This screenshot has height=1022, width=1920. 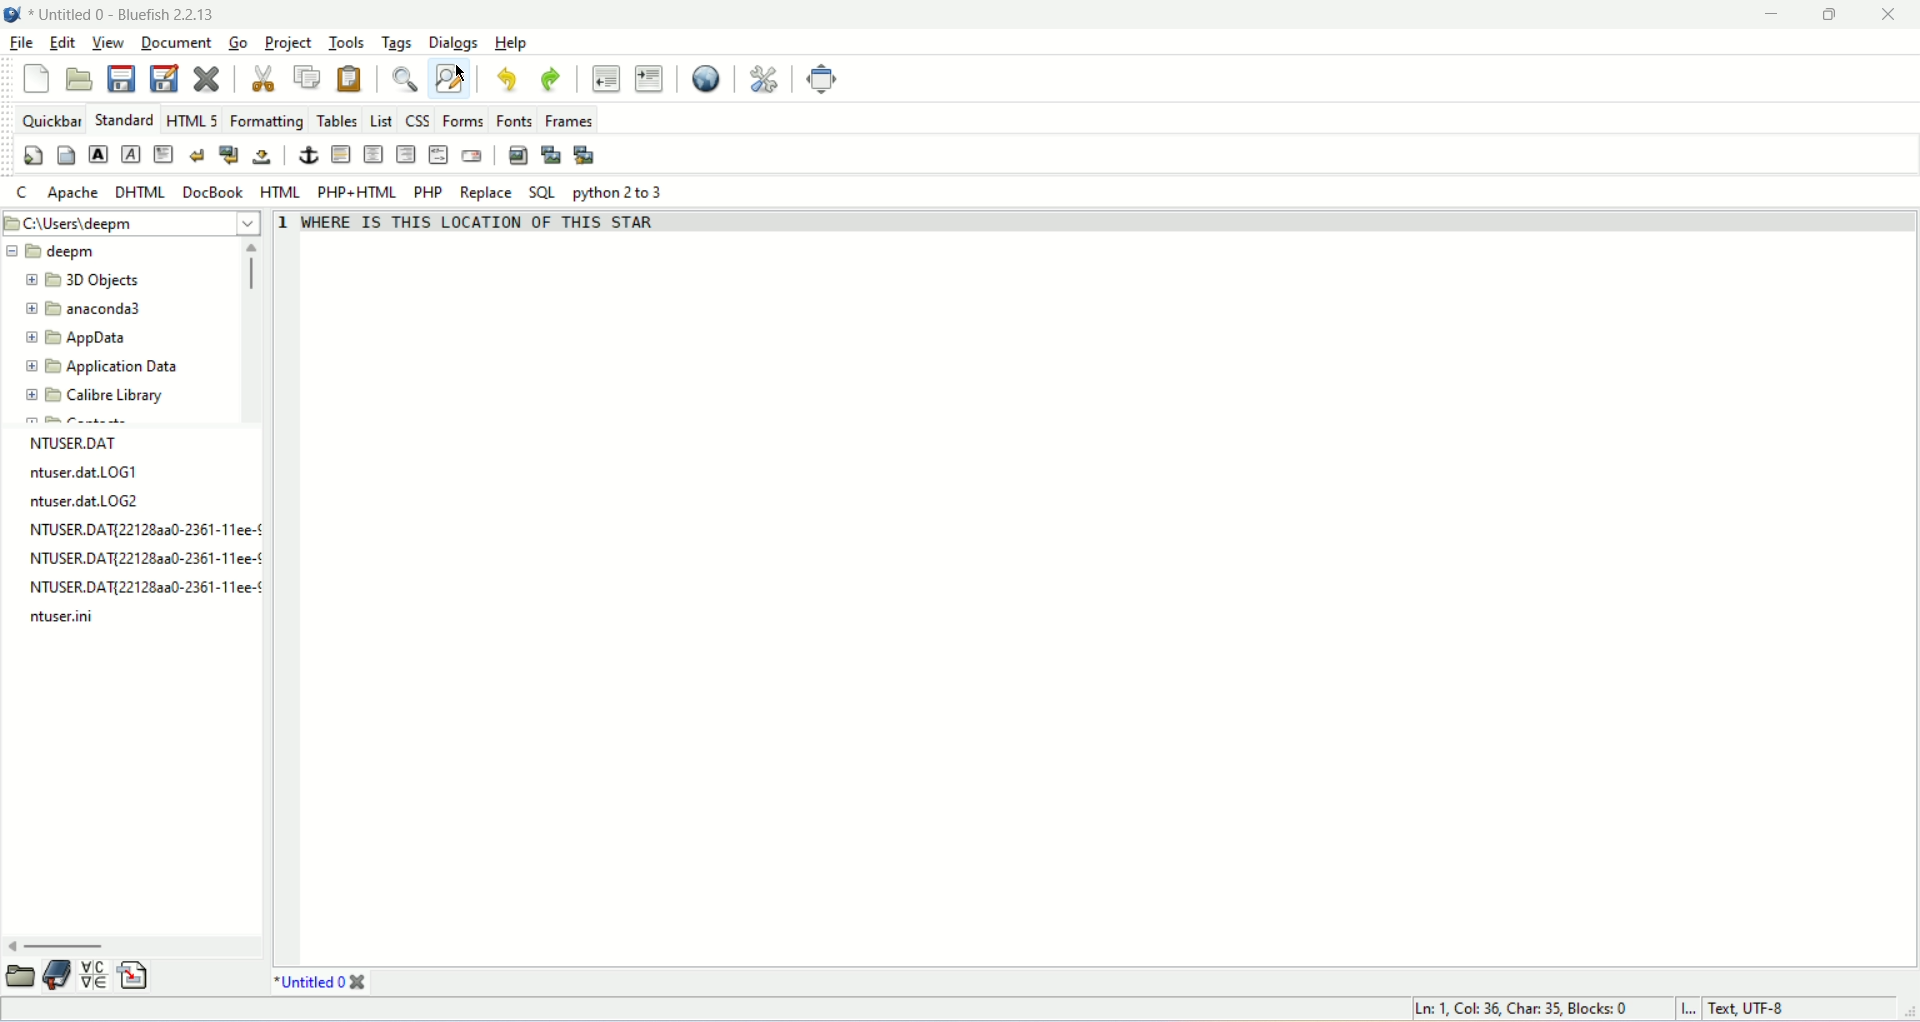 I want to click on bookmakrs, so click(x=58, y=975).